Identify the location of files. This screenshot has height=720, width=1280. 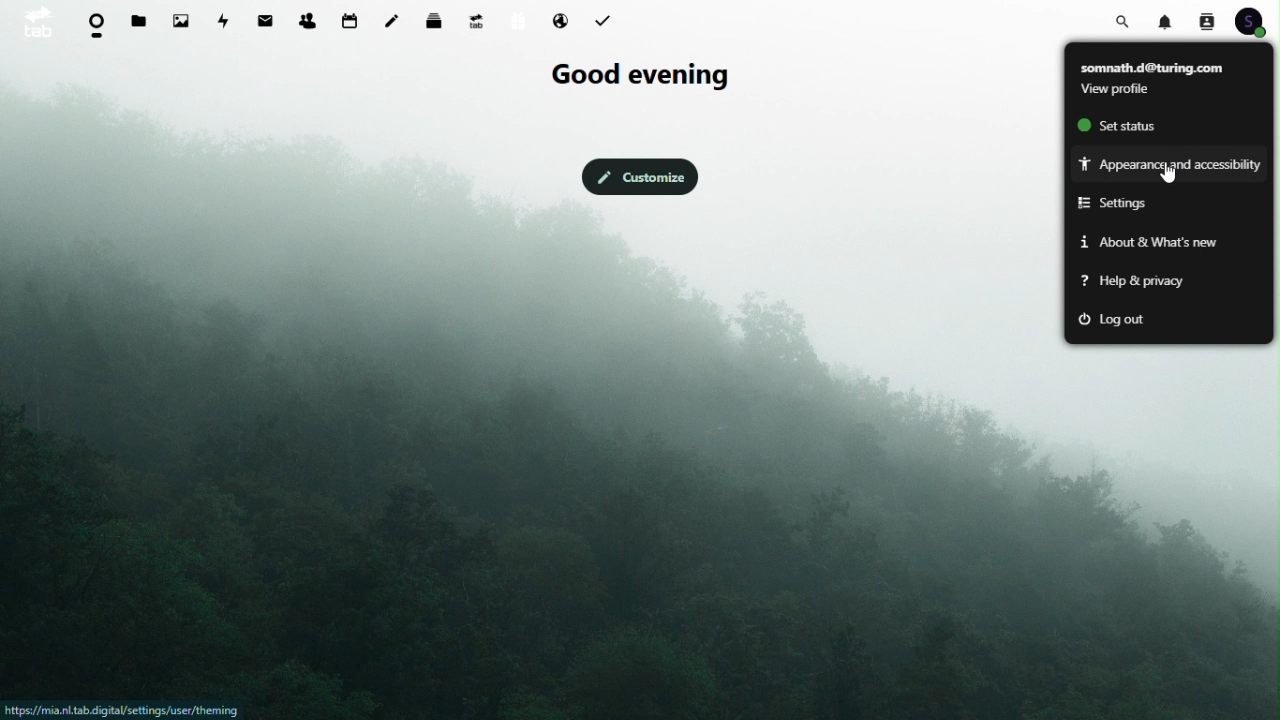
(140, 22).